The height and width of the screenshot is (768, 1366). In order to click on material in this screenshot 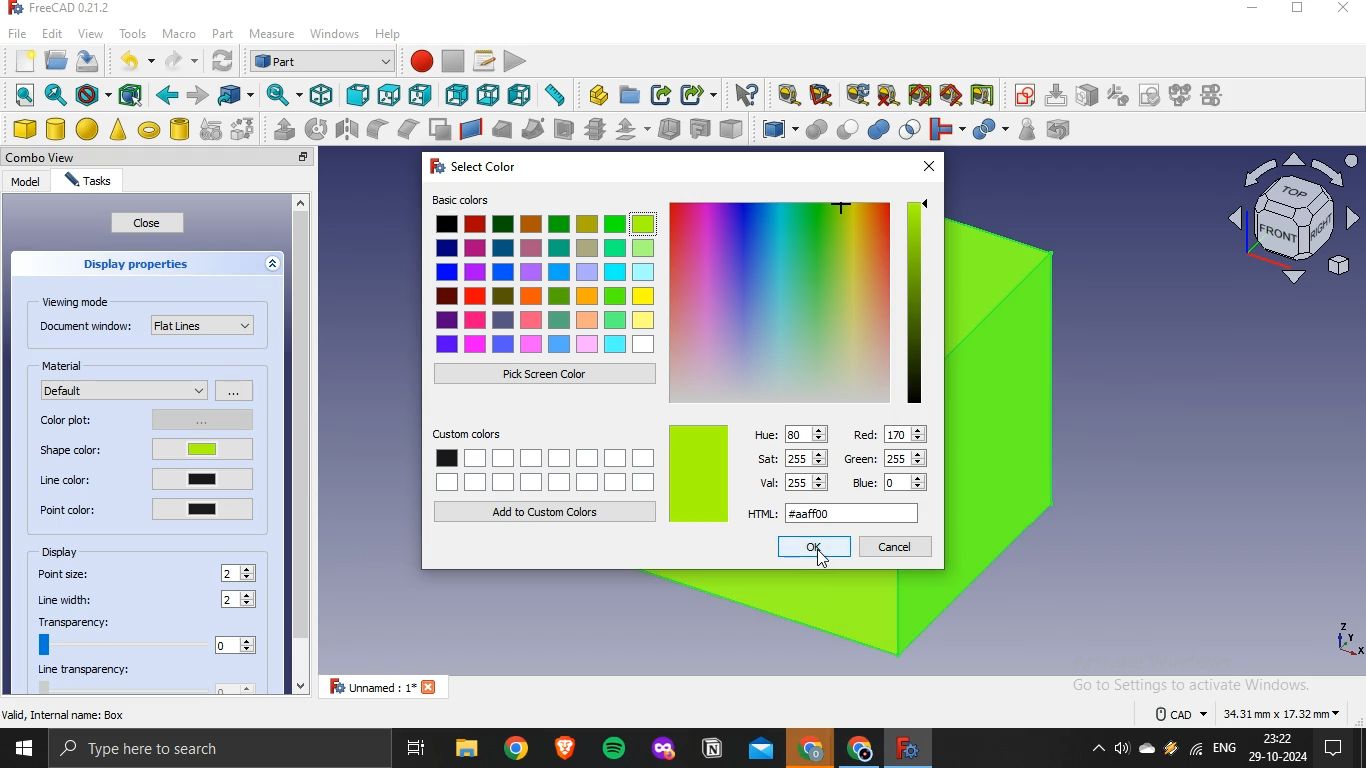, I will do `click(66, 365)`.